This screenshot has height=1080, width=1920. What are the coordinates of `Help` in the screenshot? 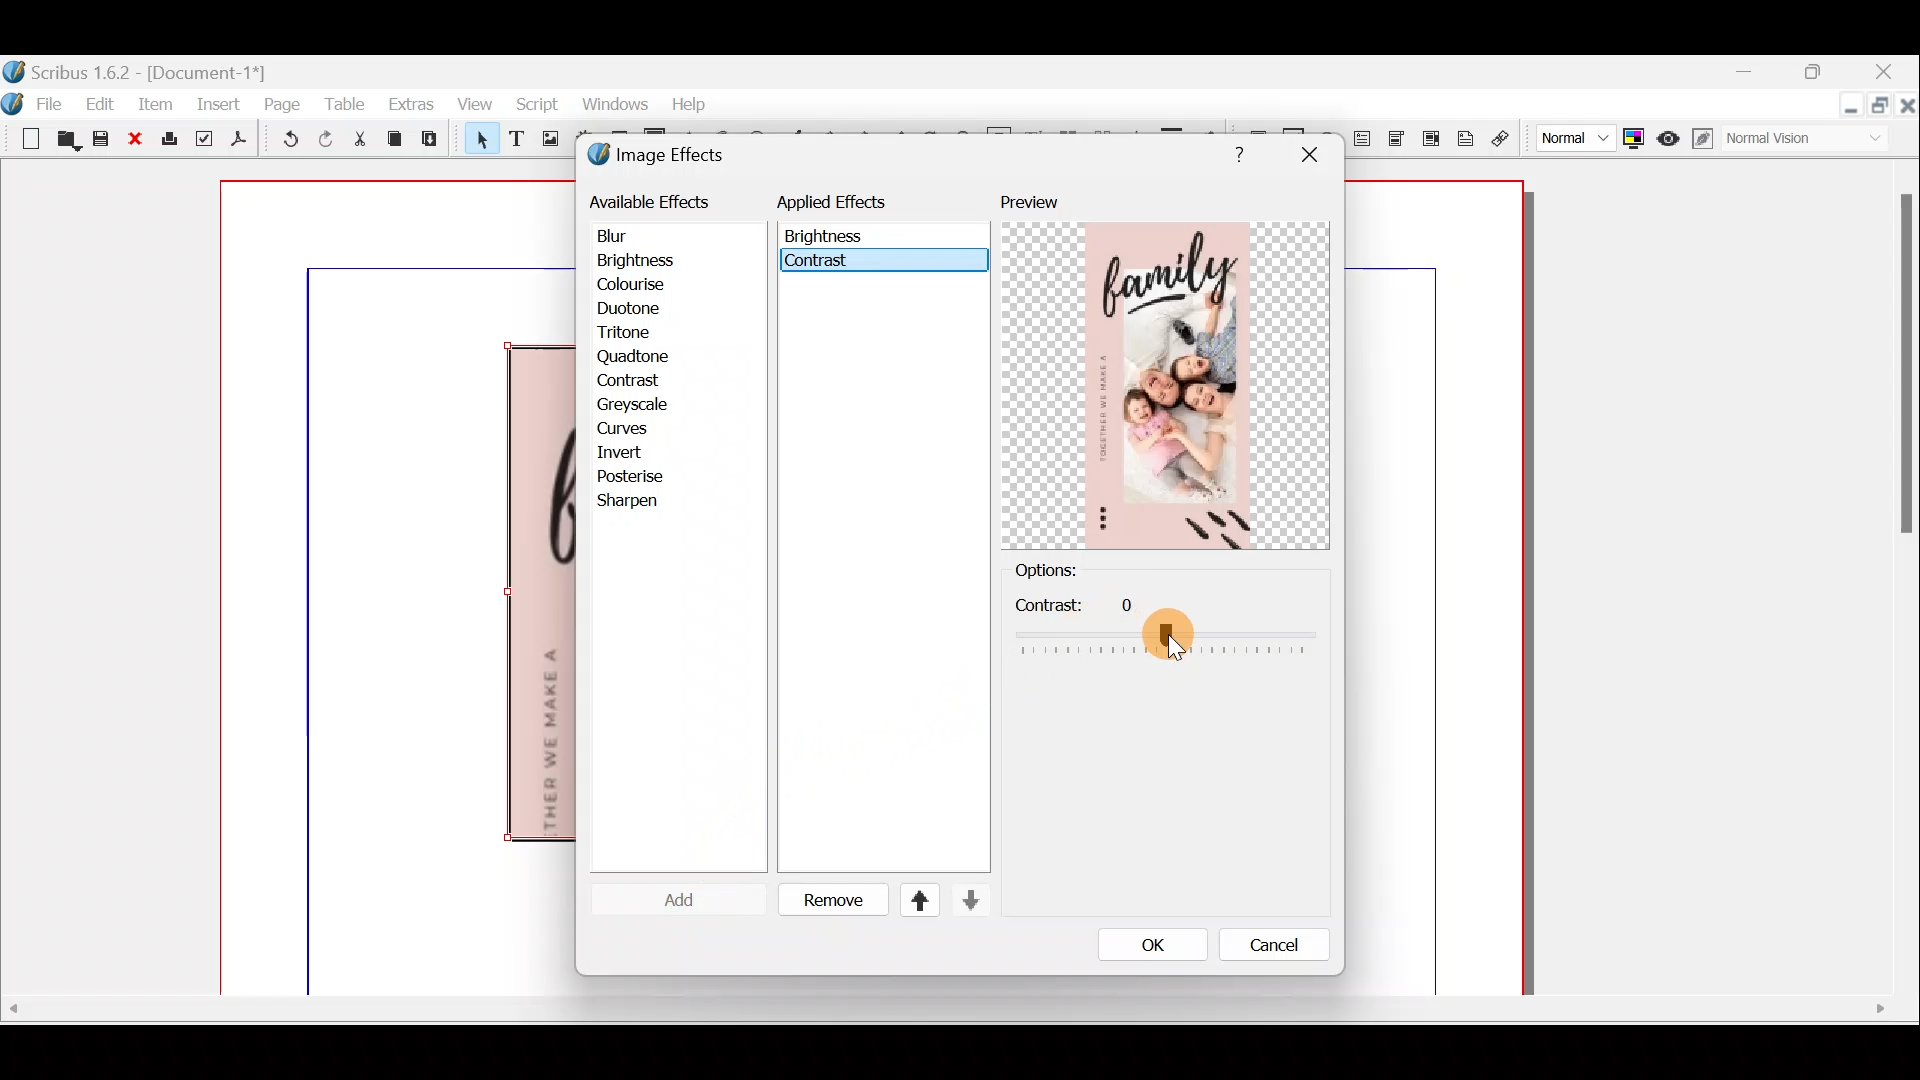 It's located at (689, 102).